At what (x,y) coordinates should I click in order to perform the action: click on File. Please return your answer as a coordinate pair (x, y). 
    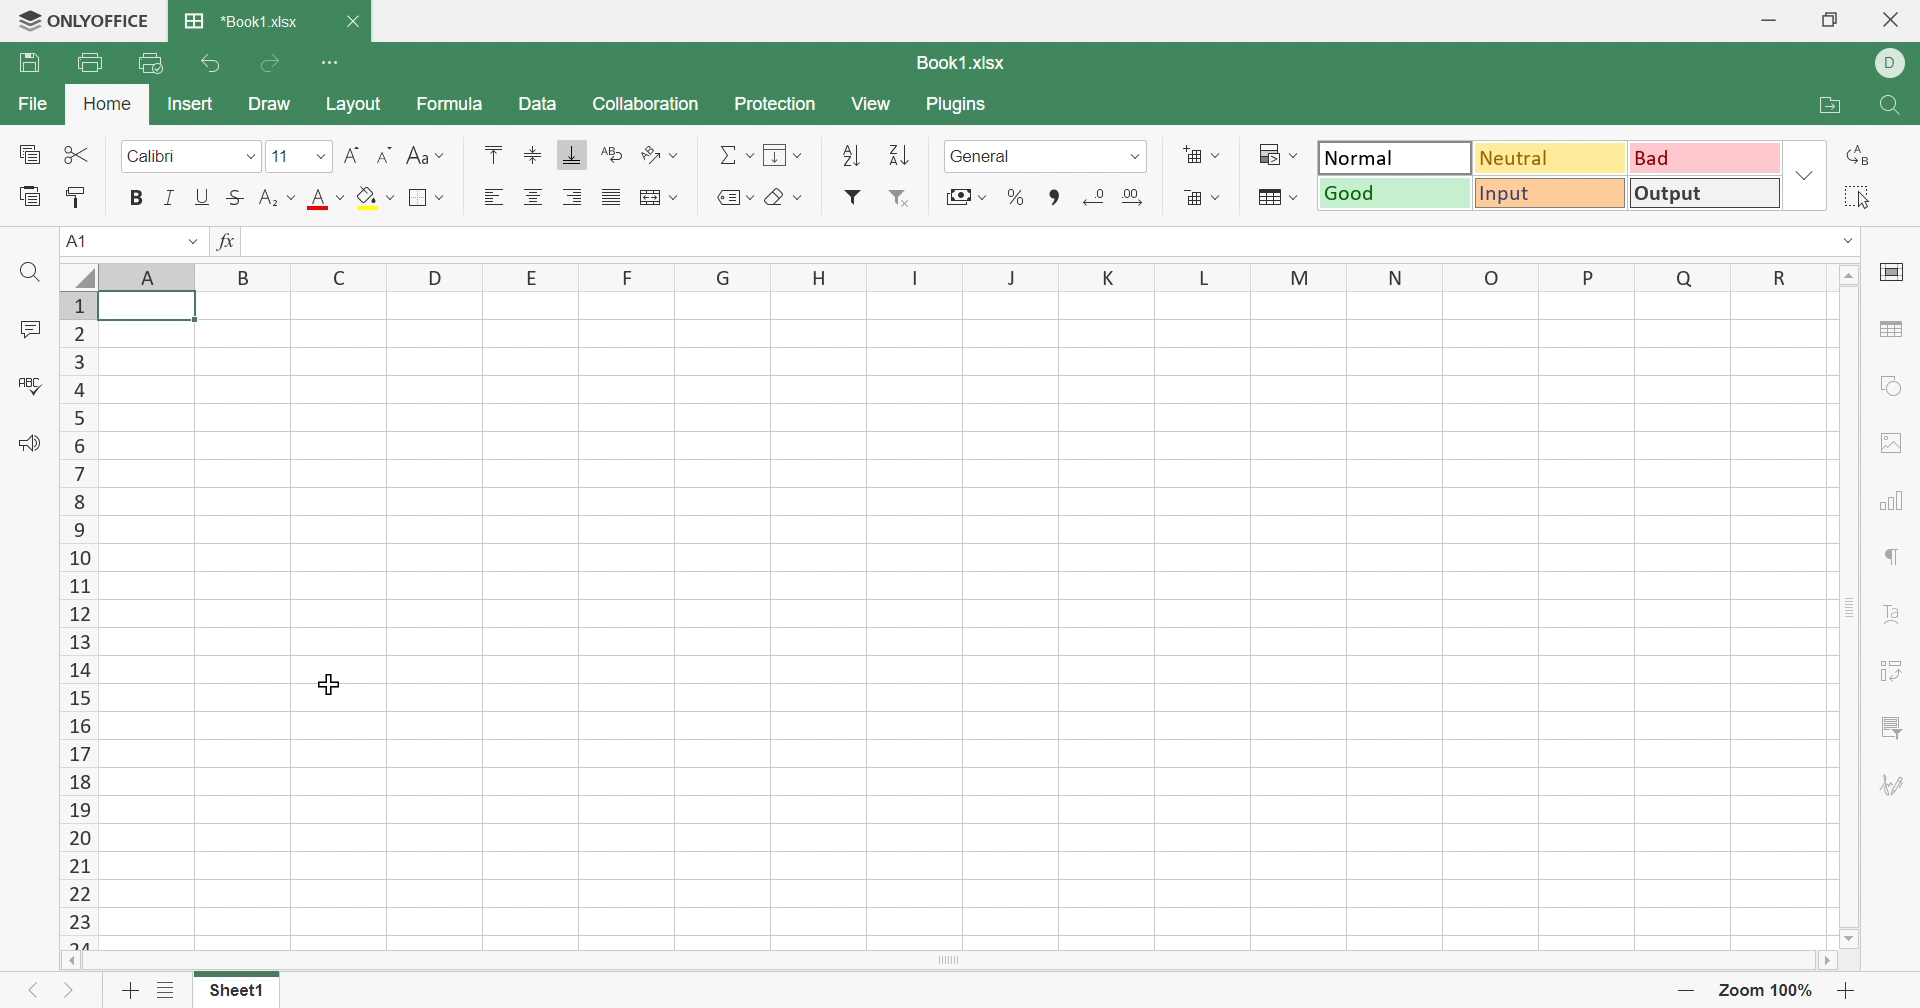
    Looking at the image, I should click on (30, 63).